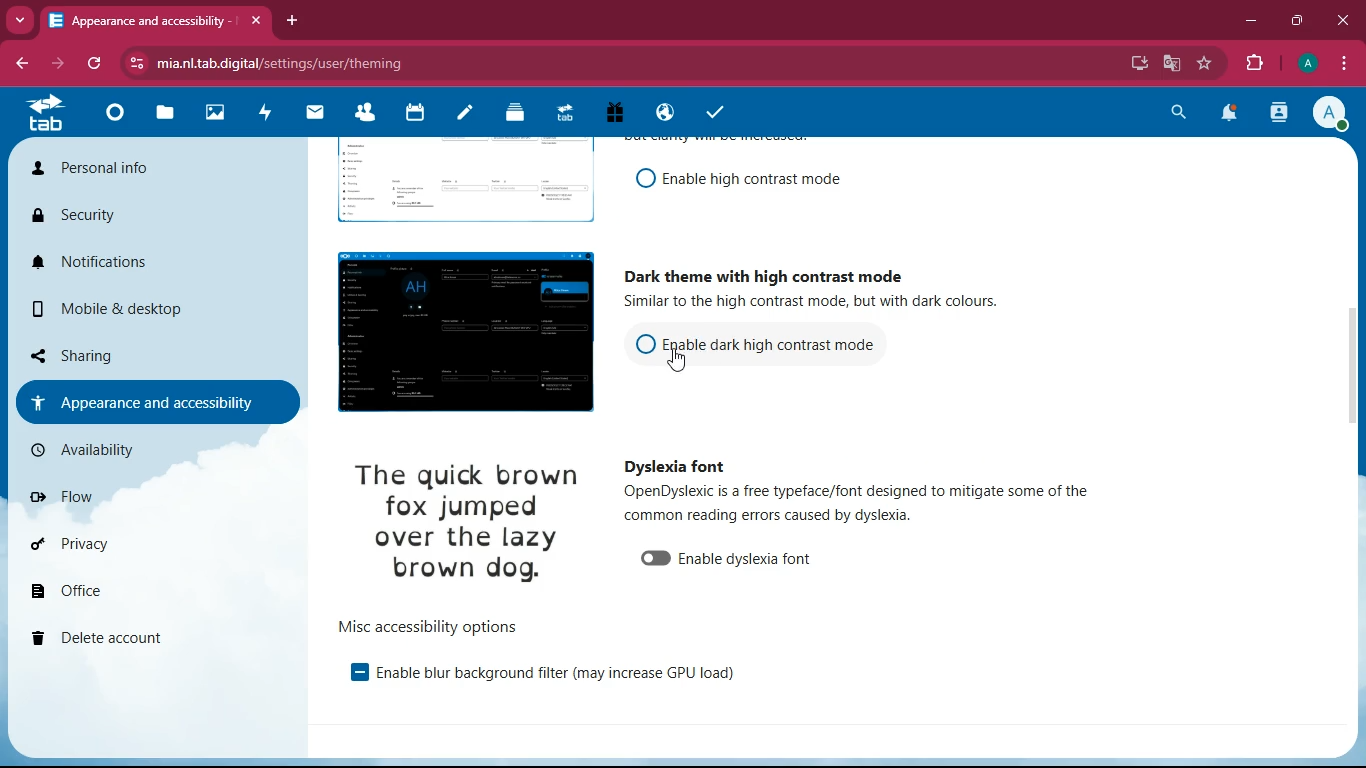 The height and width of the screenshot is (768, 1366). I want to click on personal info, so click(137, 170).